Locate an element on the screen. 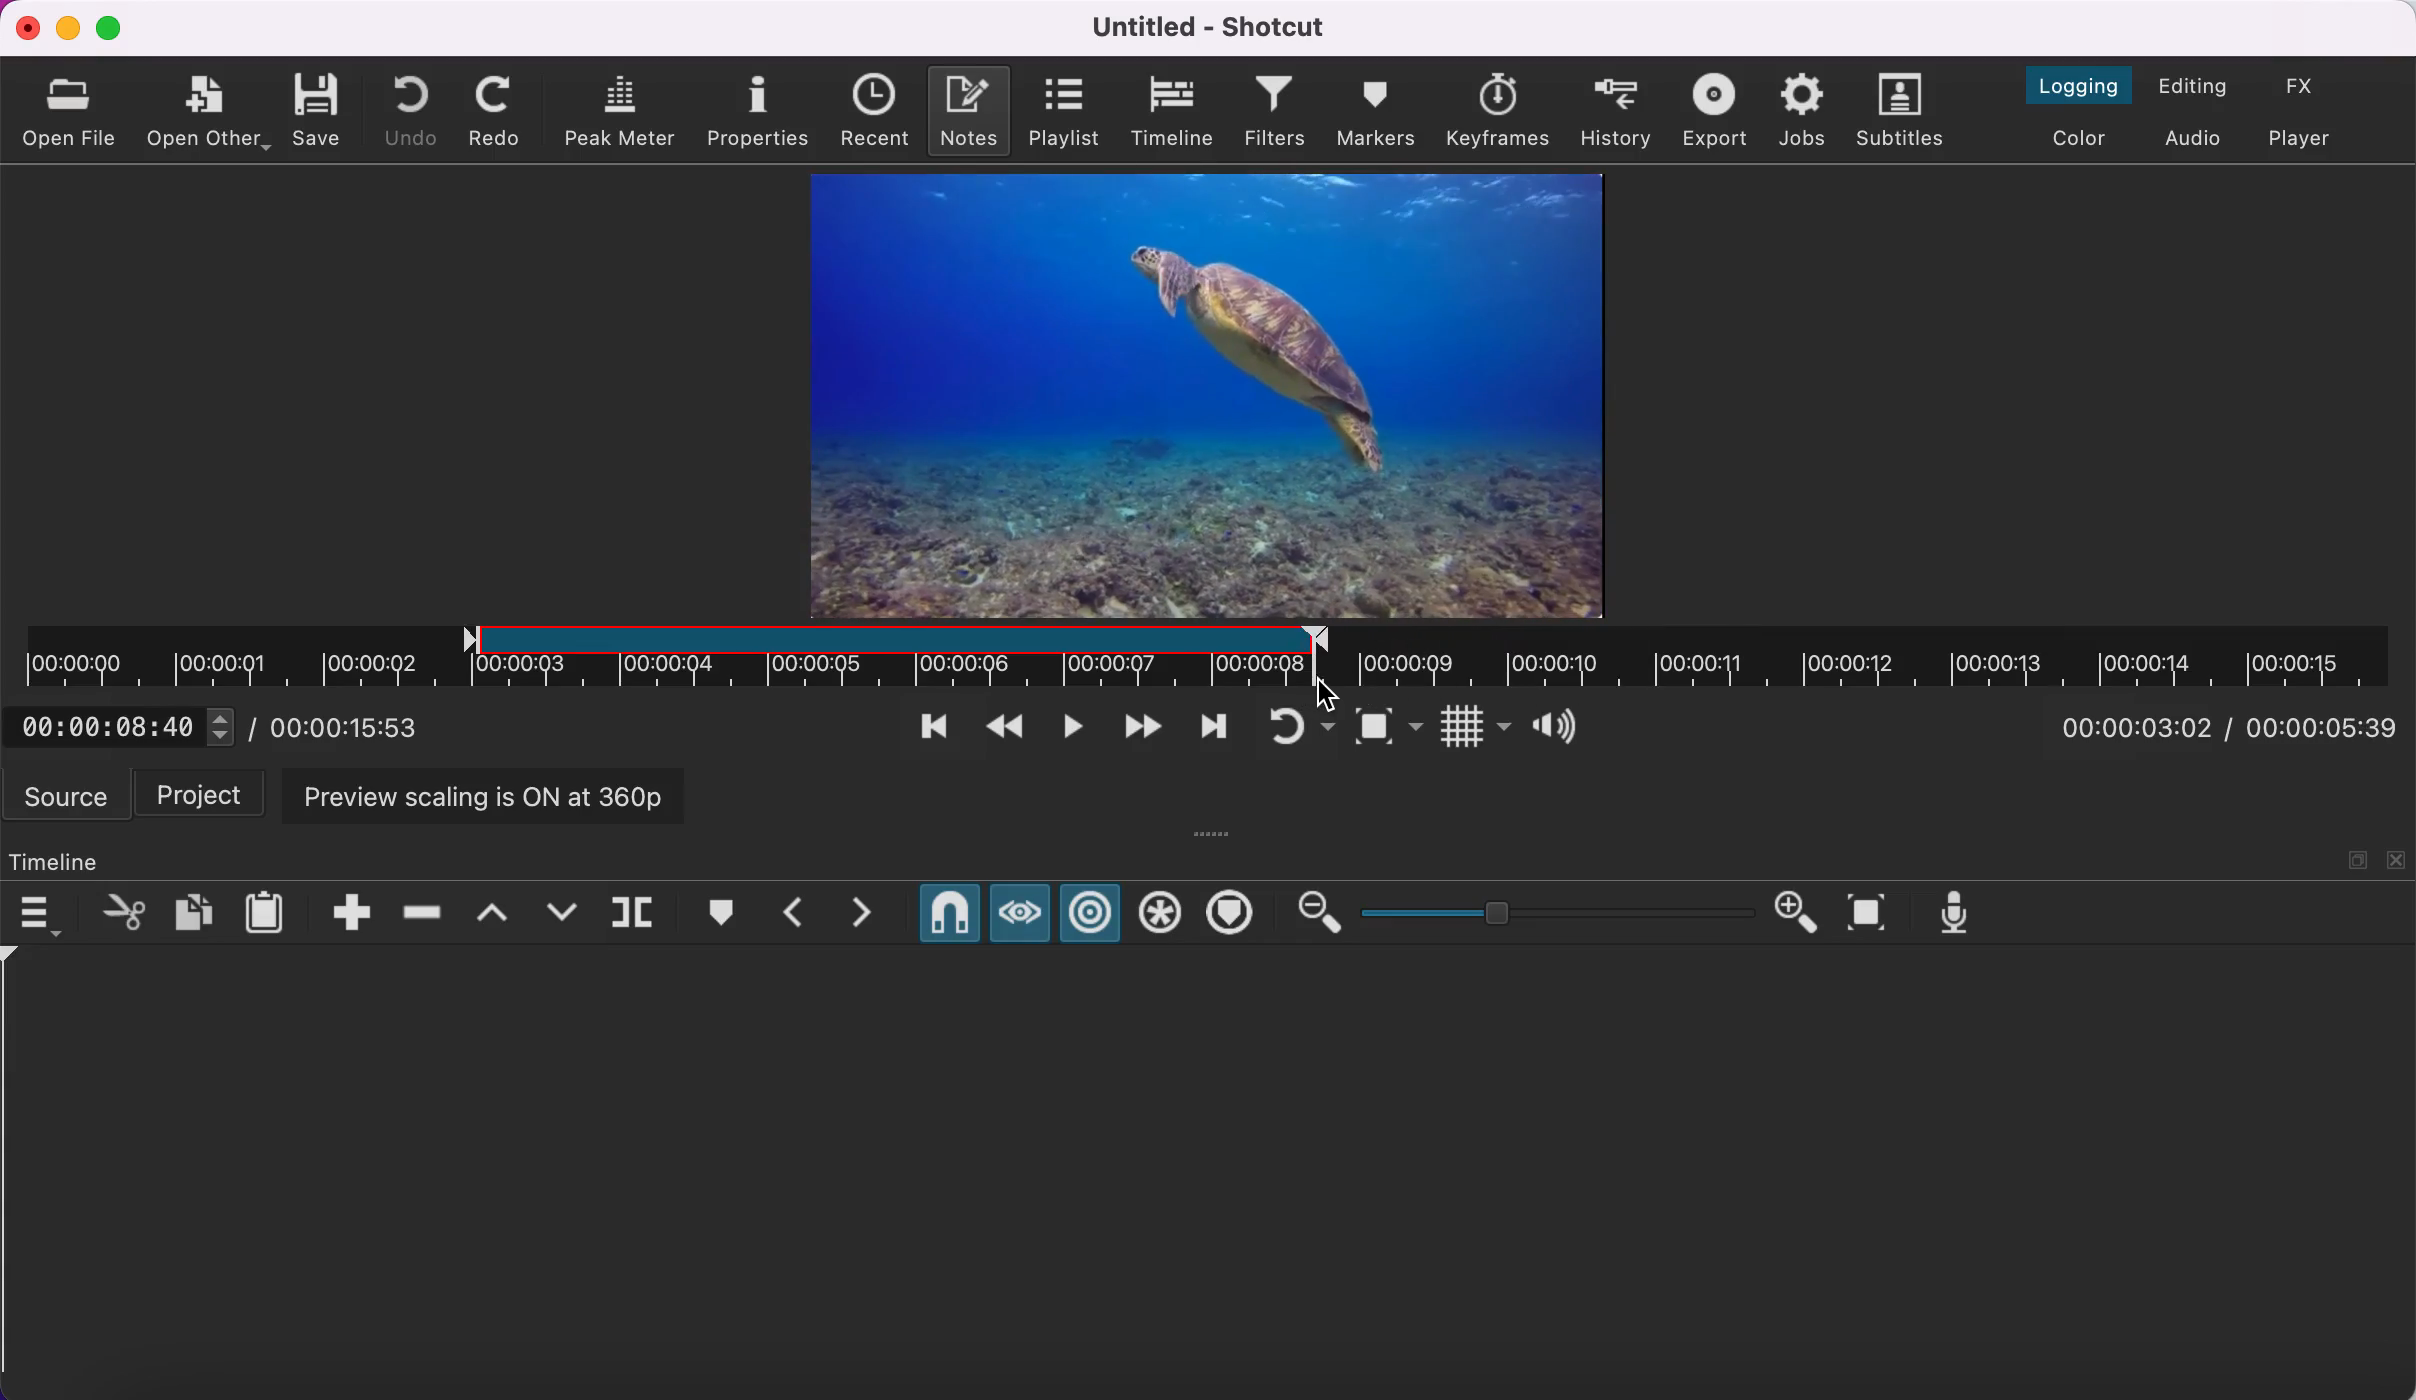  undo is located at coordinates (415, 108).